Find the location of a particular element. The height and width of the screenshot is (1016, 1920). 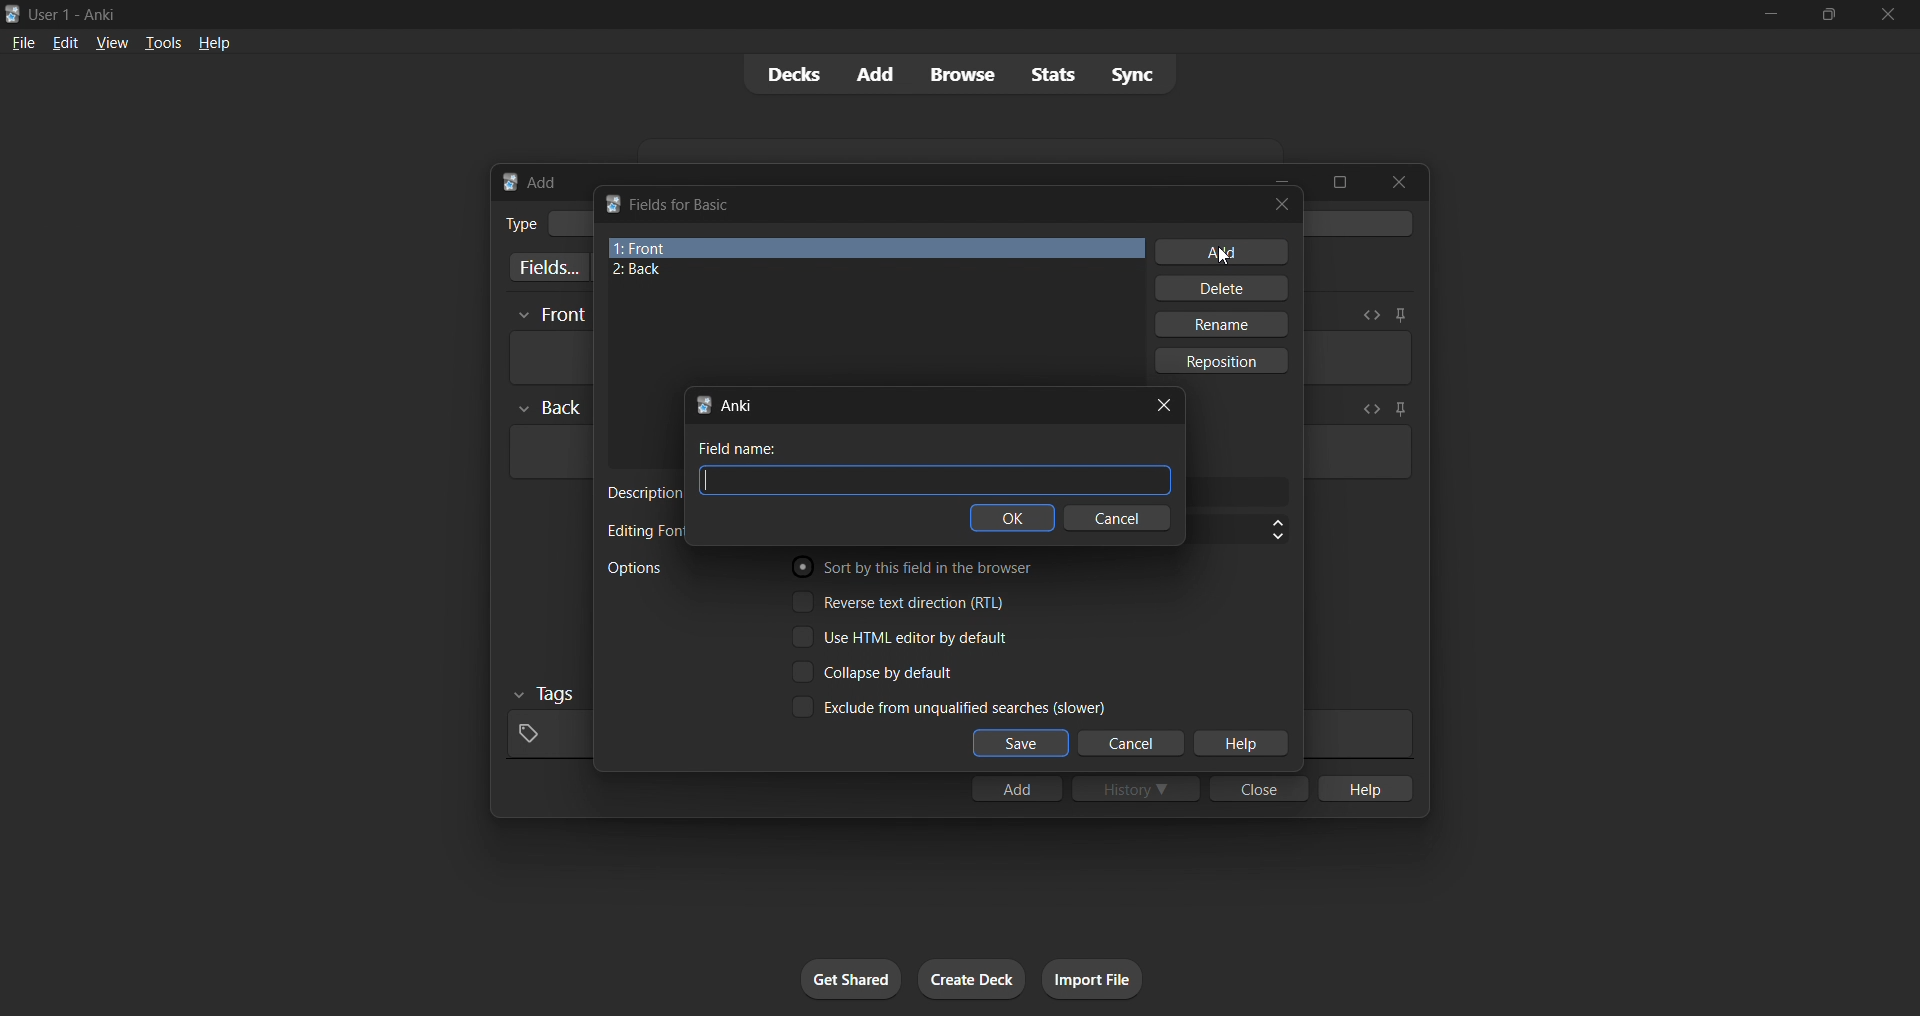

add is located at coordinates (1016, 788).